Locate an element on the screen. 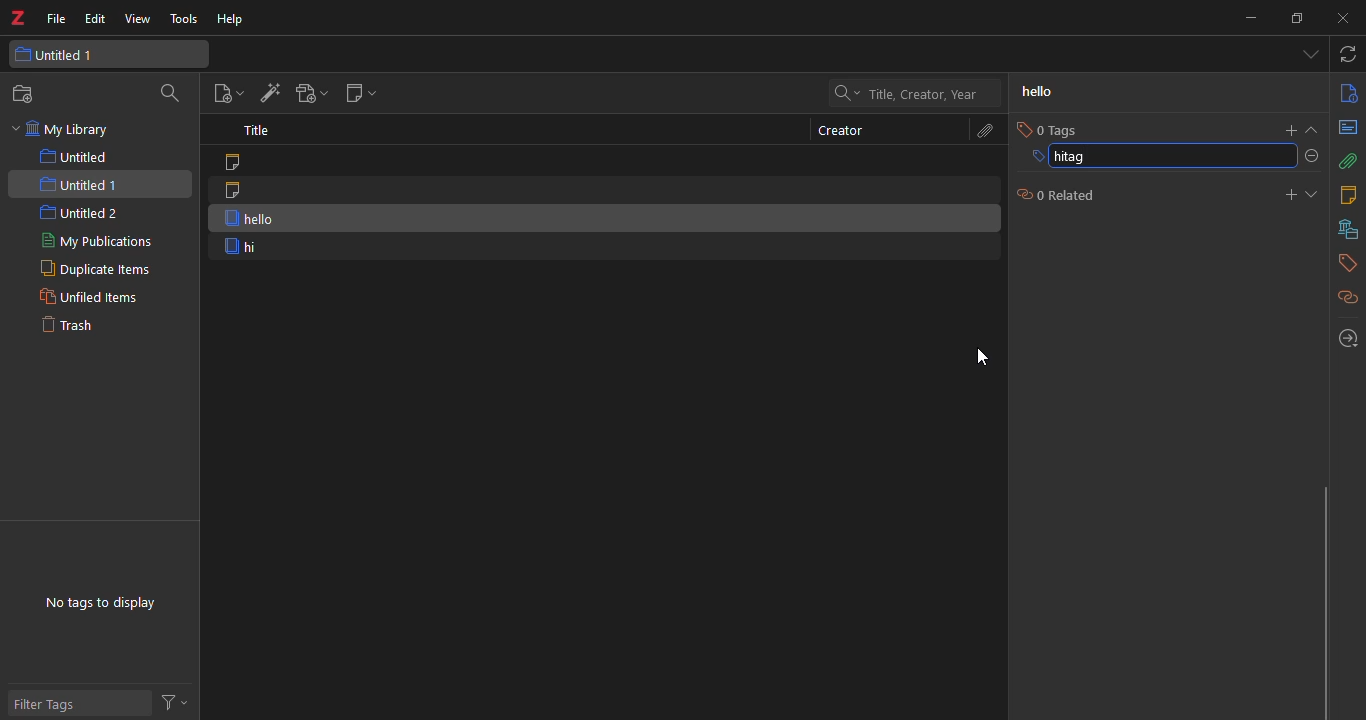 This screenshot has width=1366, height=720. expand is located at coordinates (1315, 194).